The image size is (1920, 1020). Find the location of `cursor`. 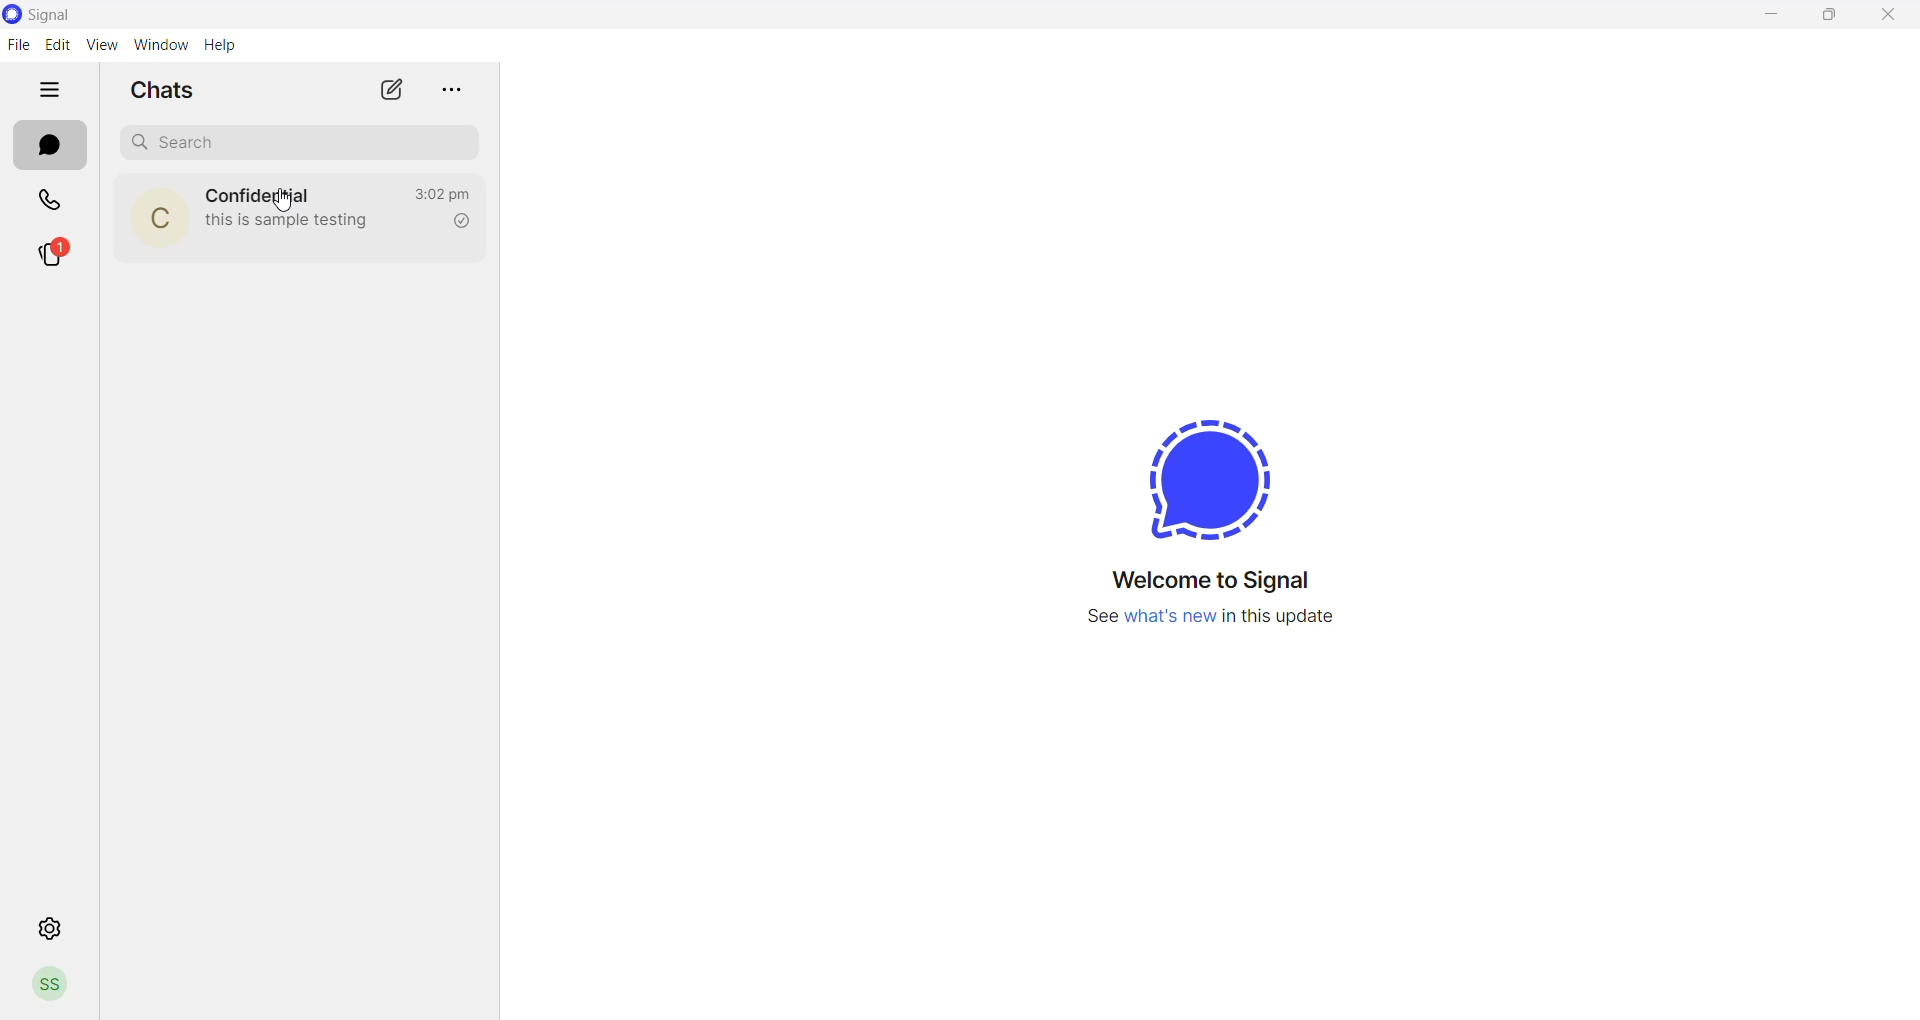

cursor is located at coordinates (285, 203).